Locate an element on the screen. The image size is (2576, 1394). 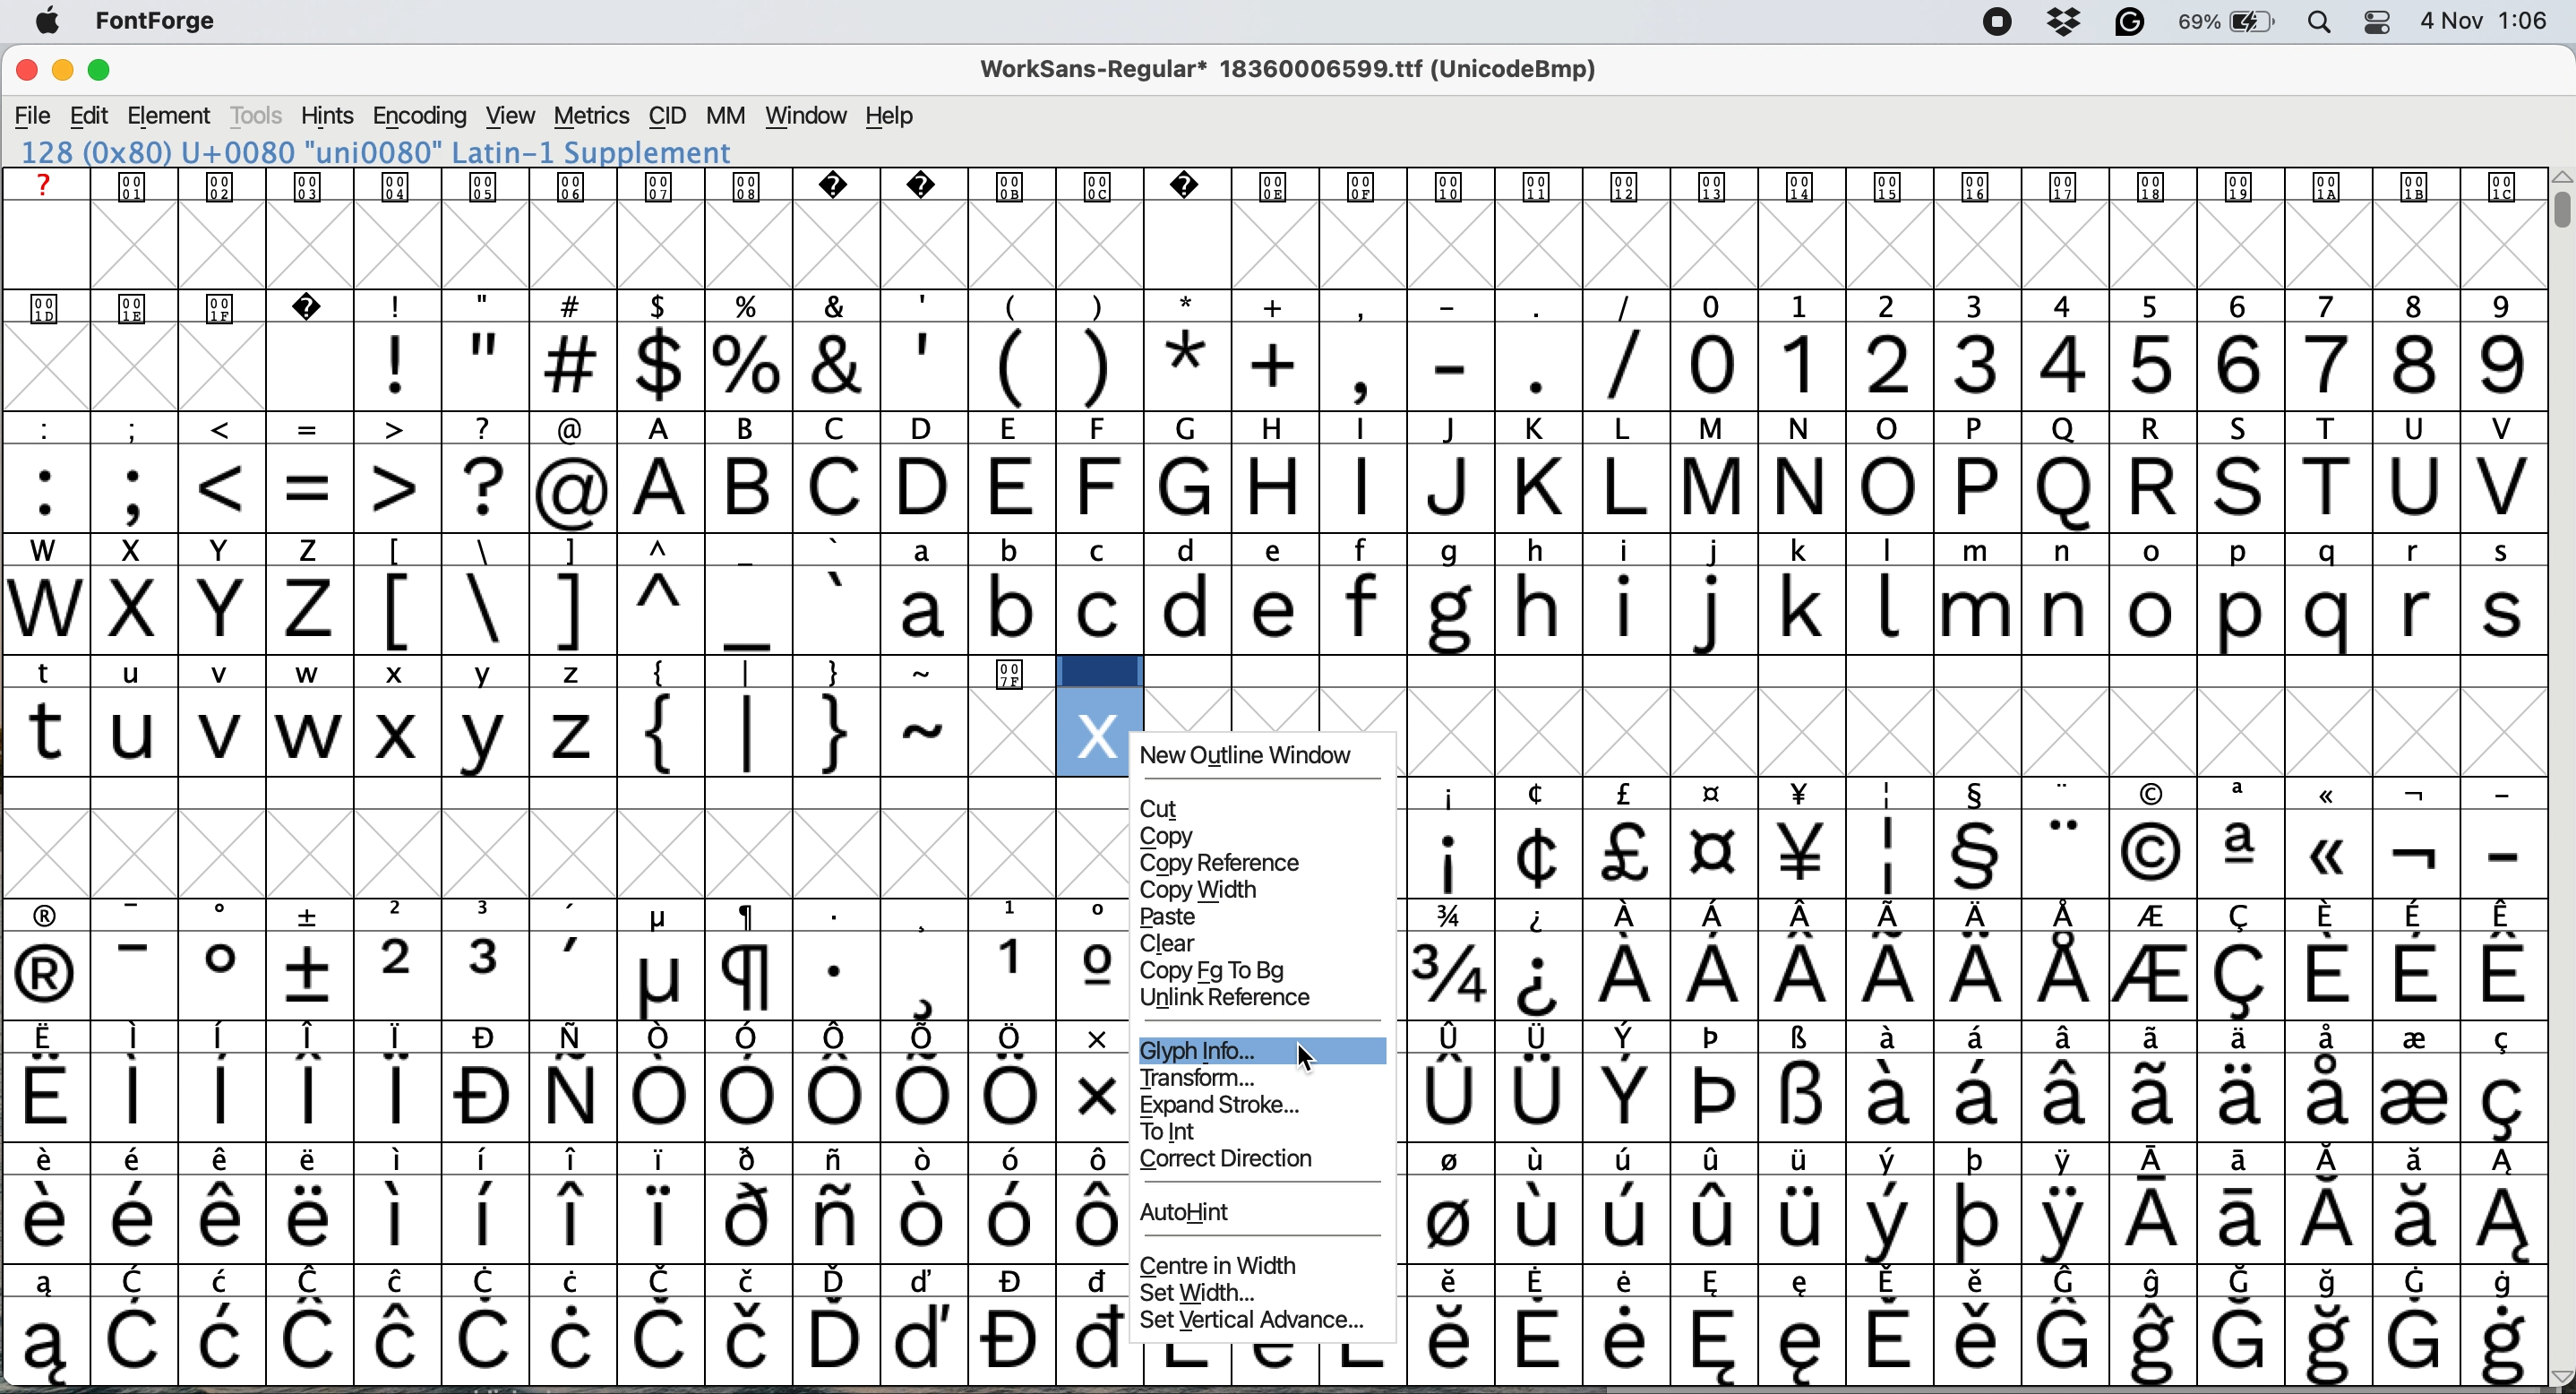
capital letters w to z is located at coordinates (172, 613).